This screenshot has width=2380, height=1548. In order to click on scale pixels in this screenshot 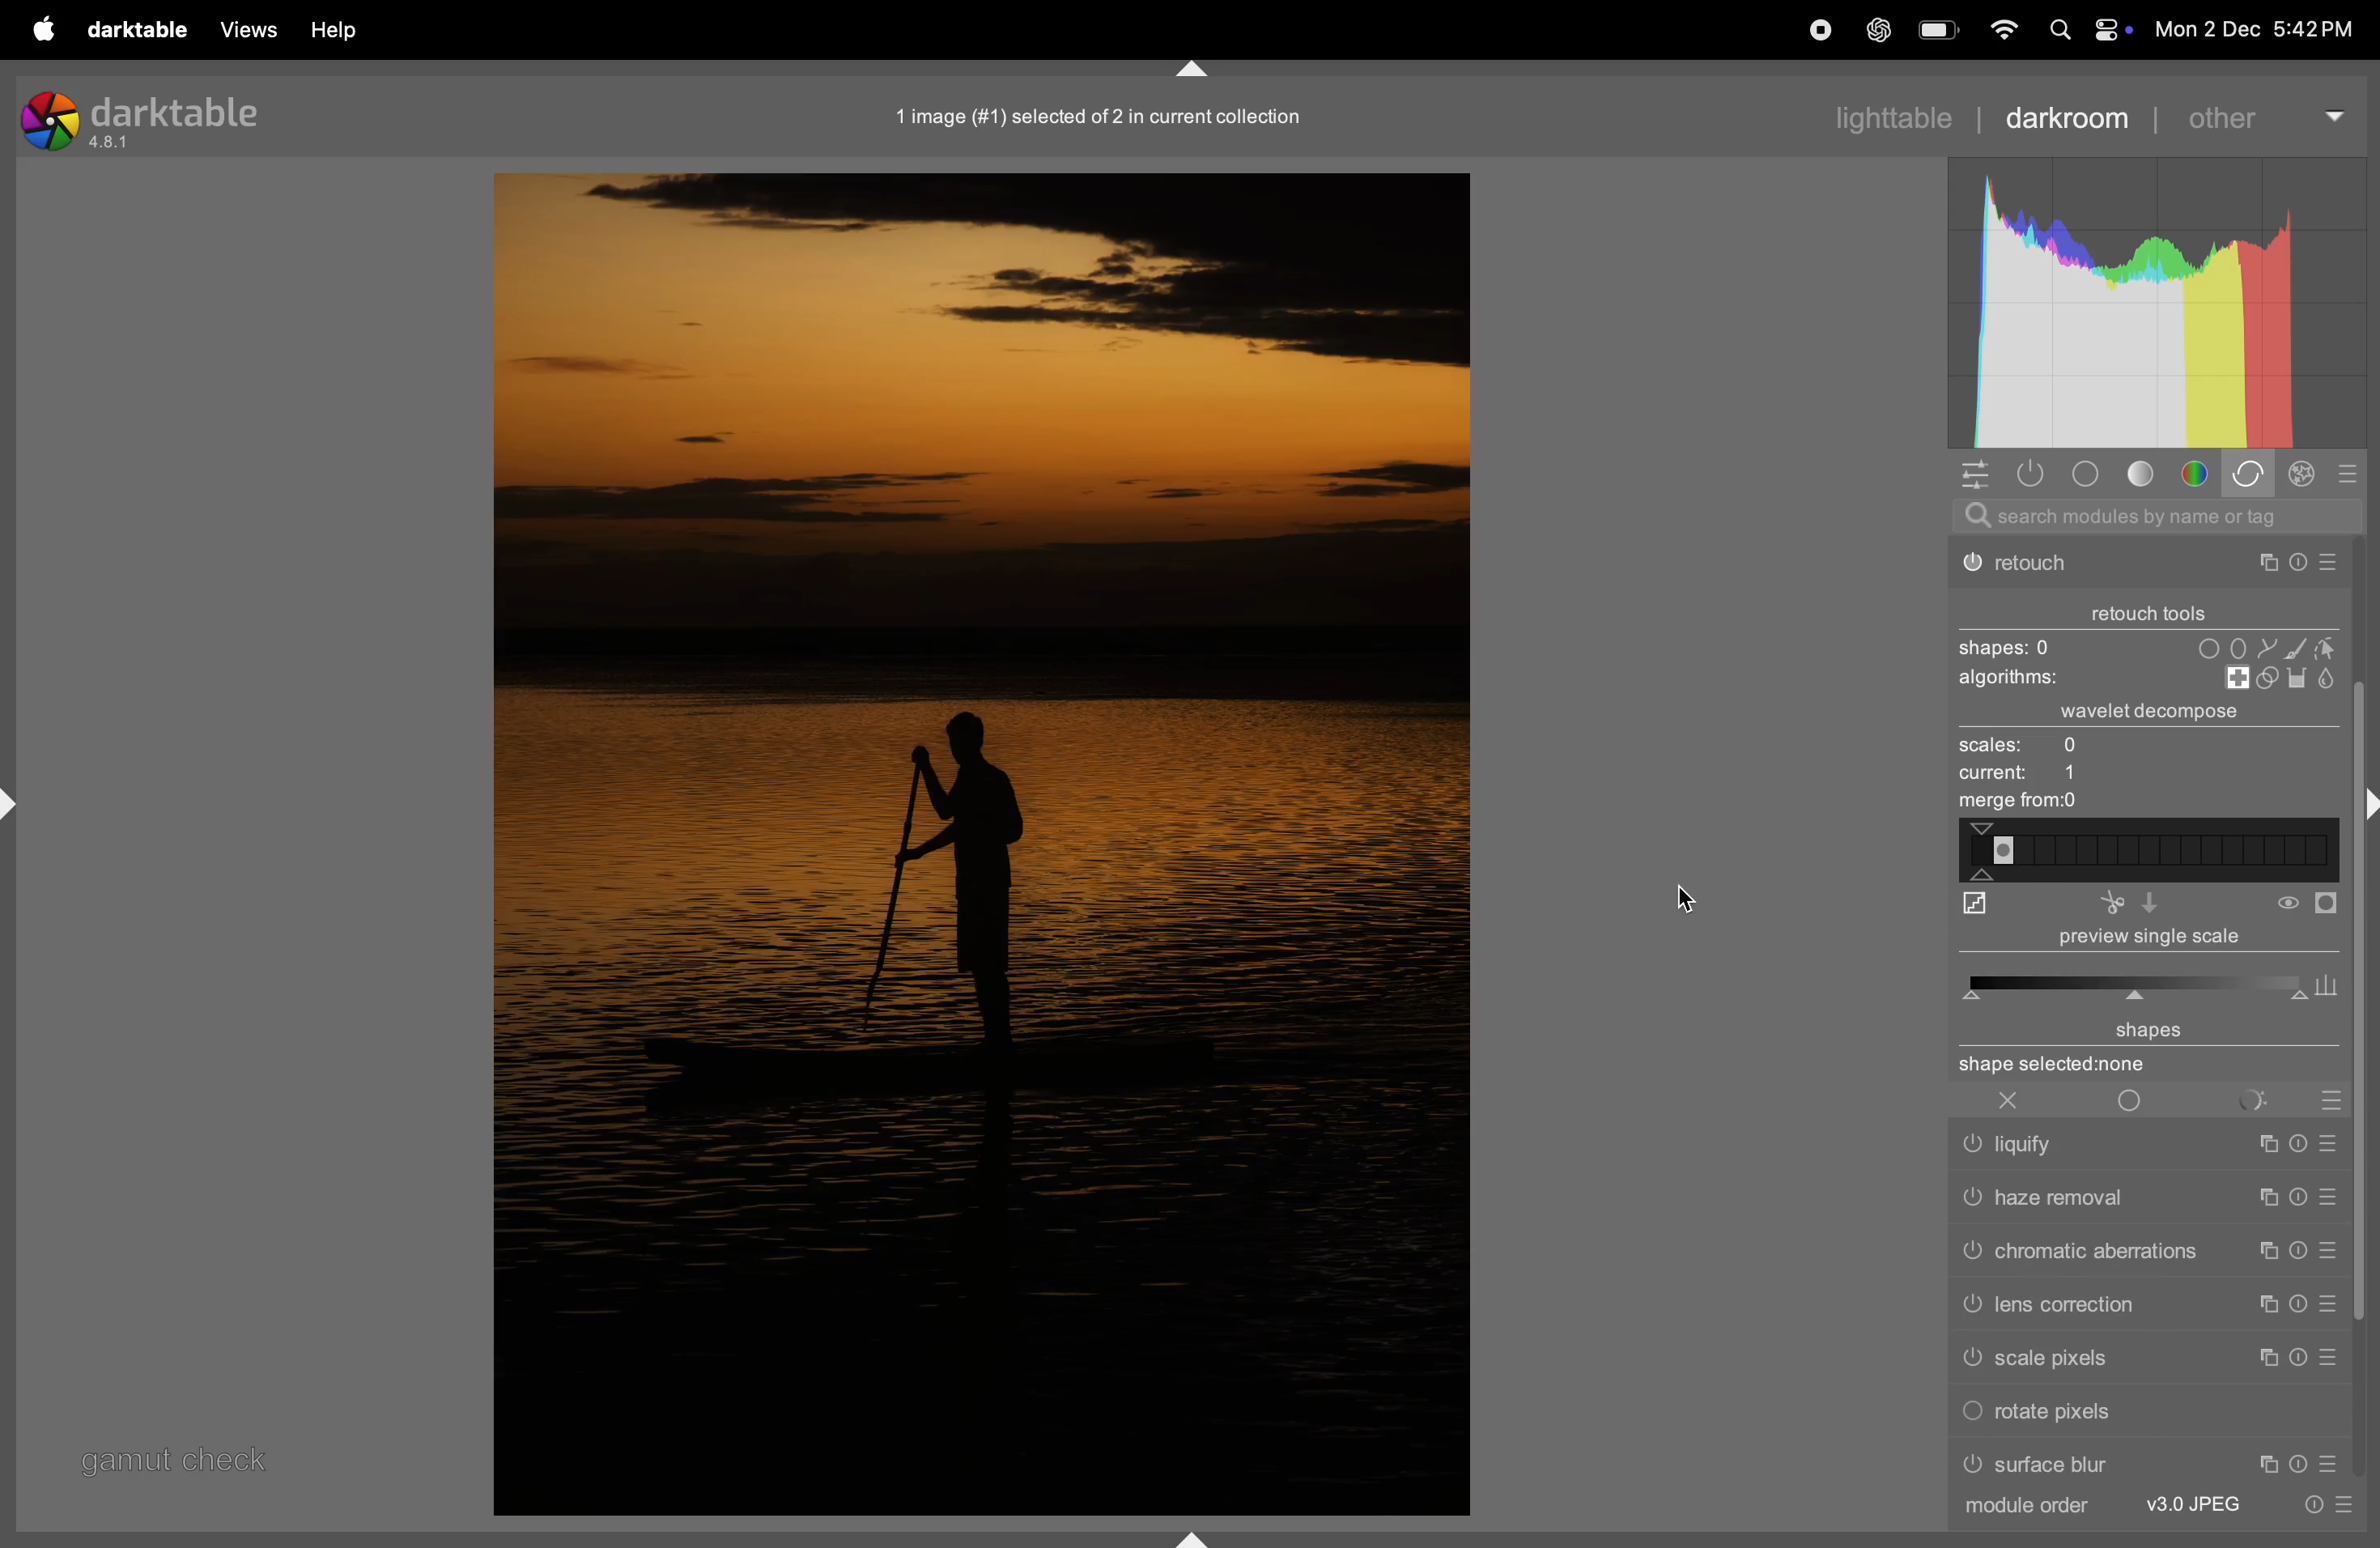, I will do `click(2155, 1365)`.